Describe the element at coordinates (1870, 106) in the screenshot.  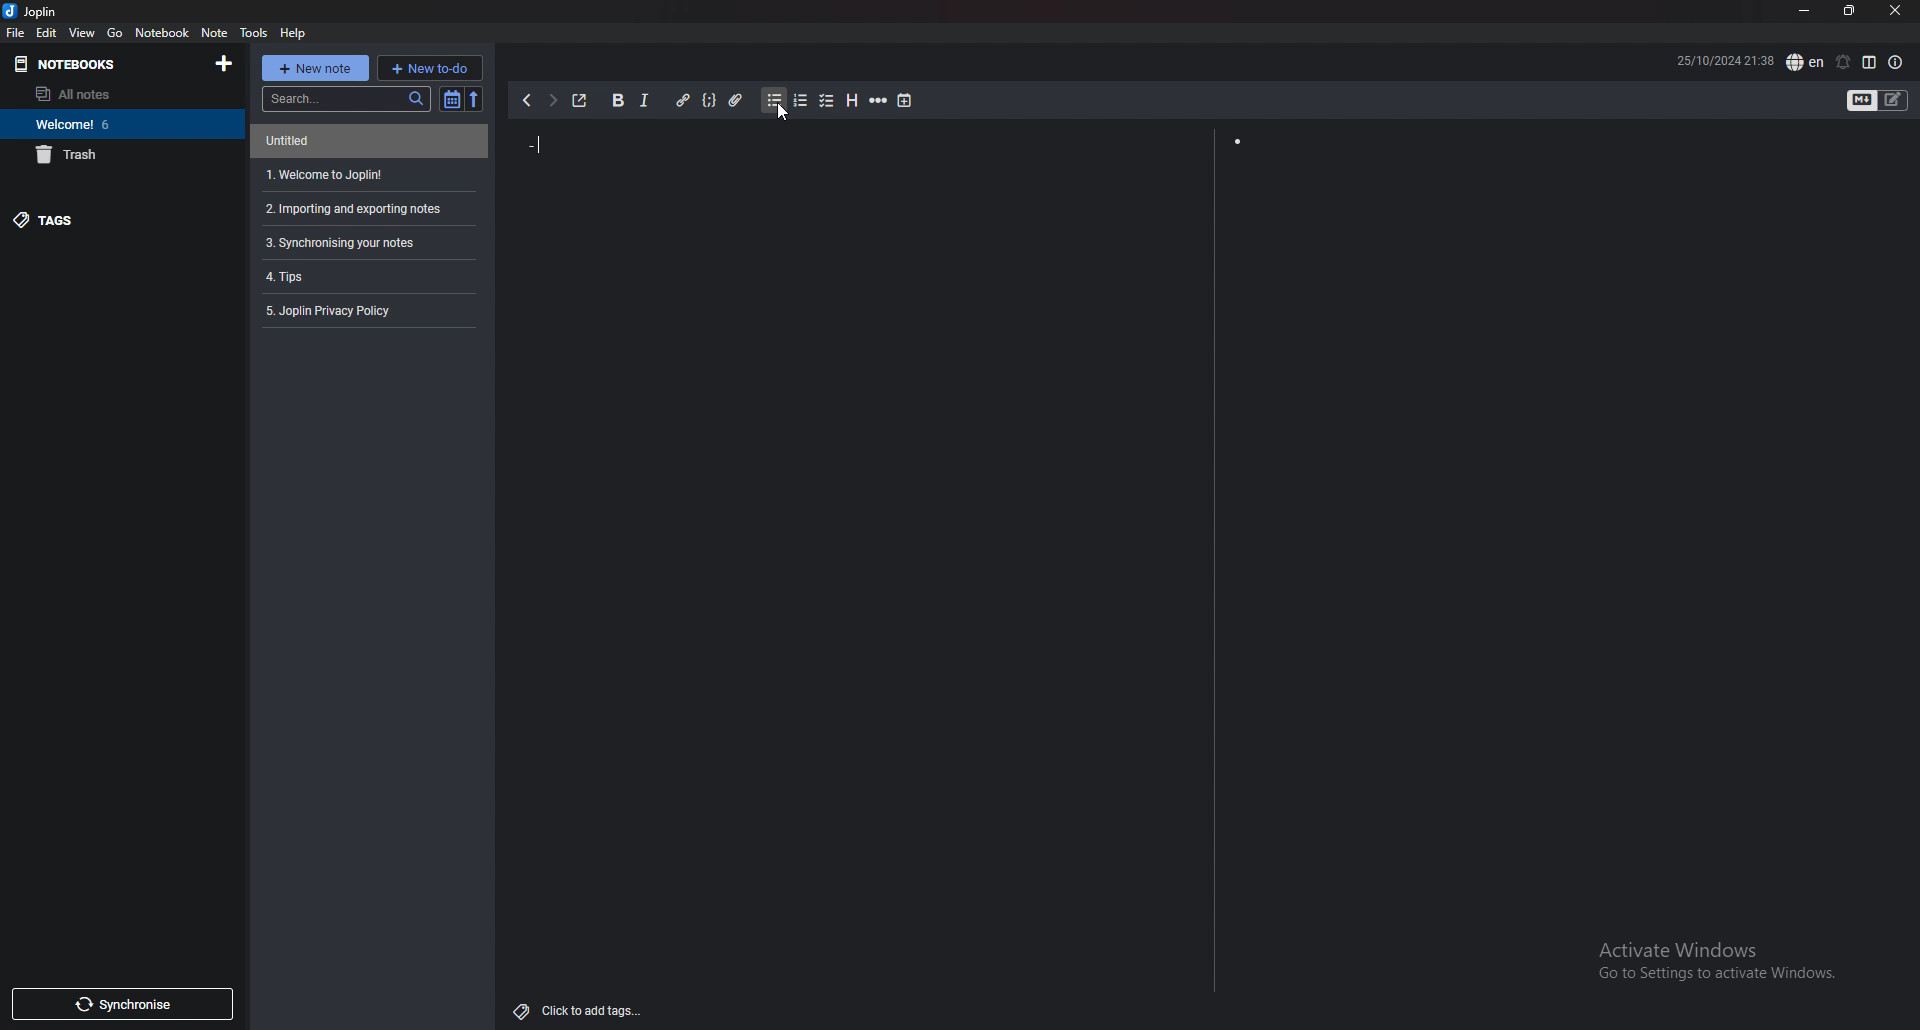
I see `toggle editors` at that location.